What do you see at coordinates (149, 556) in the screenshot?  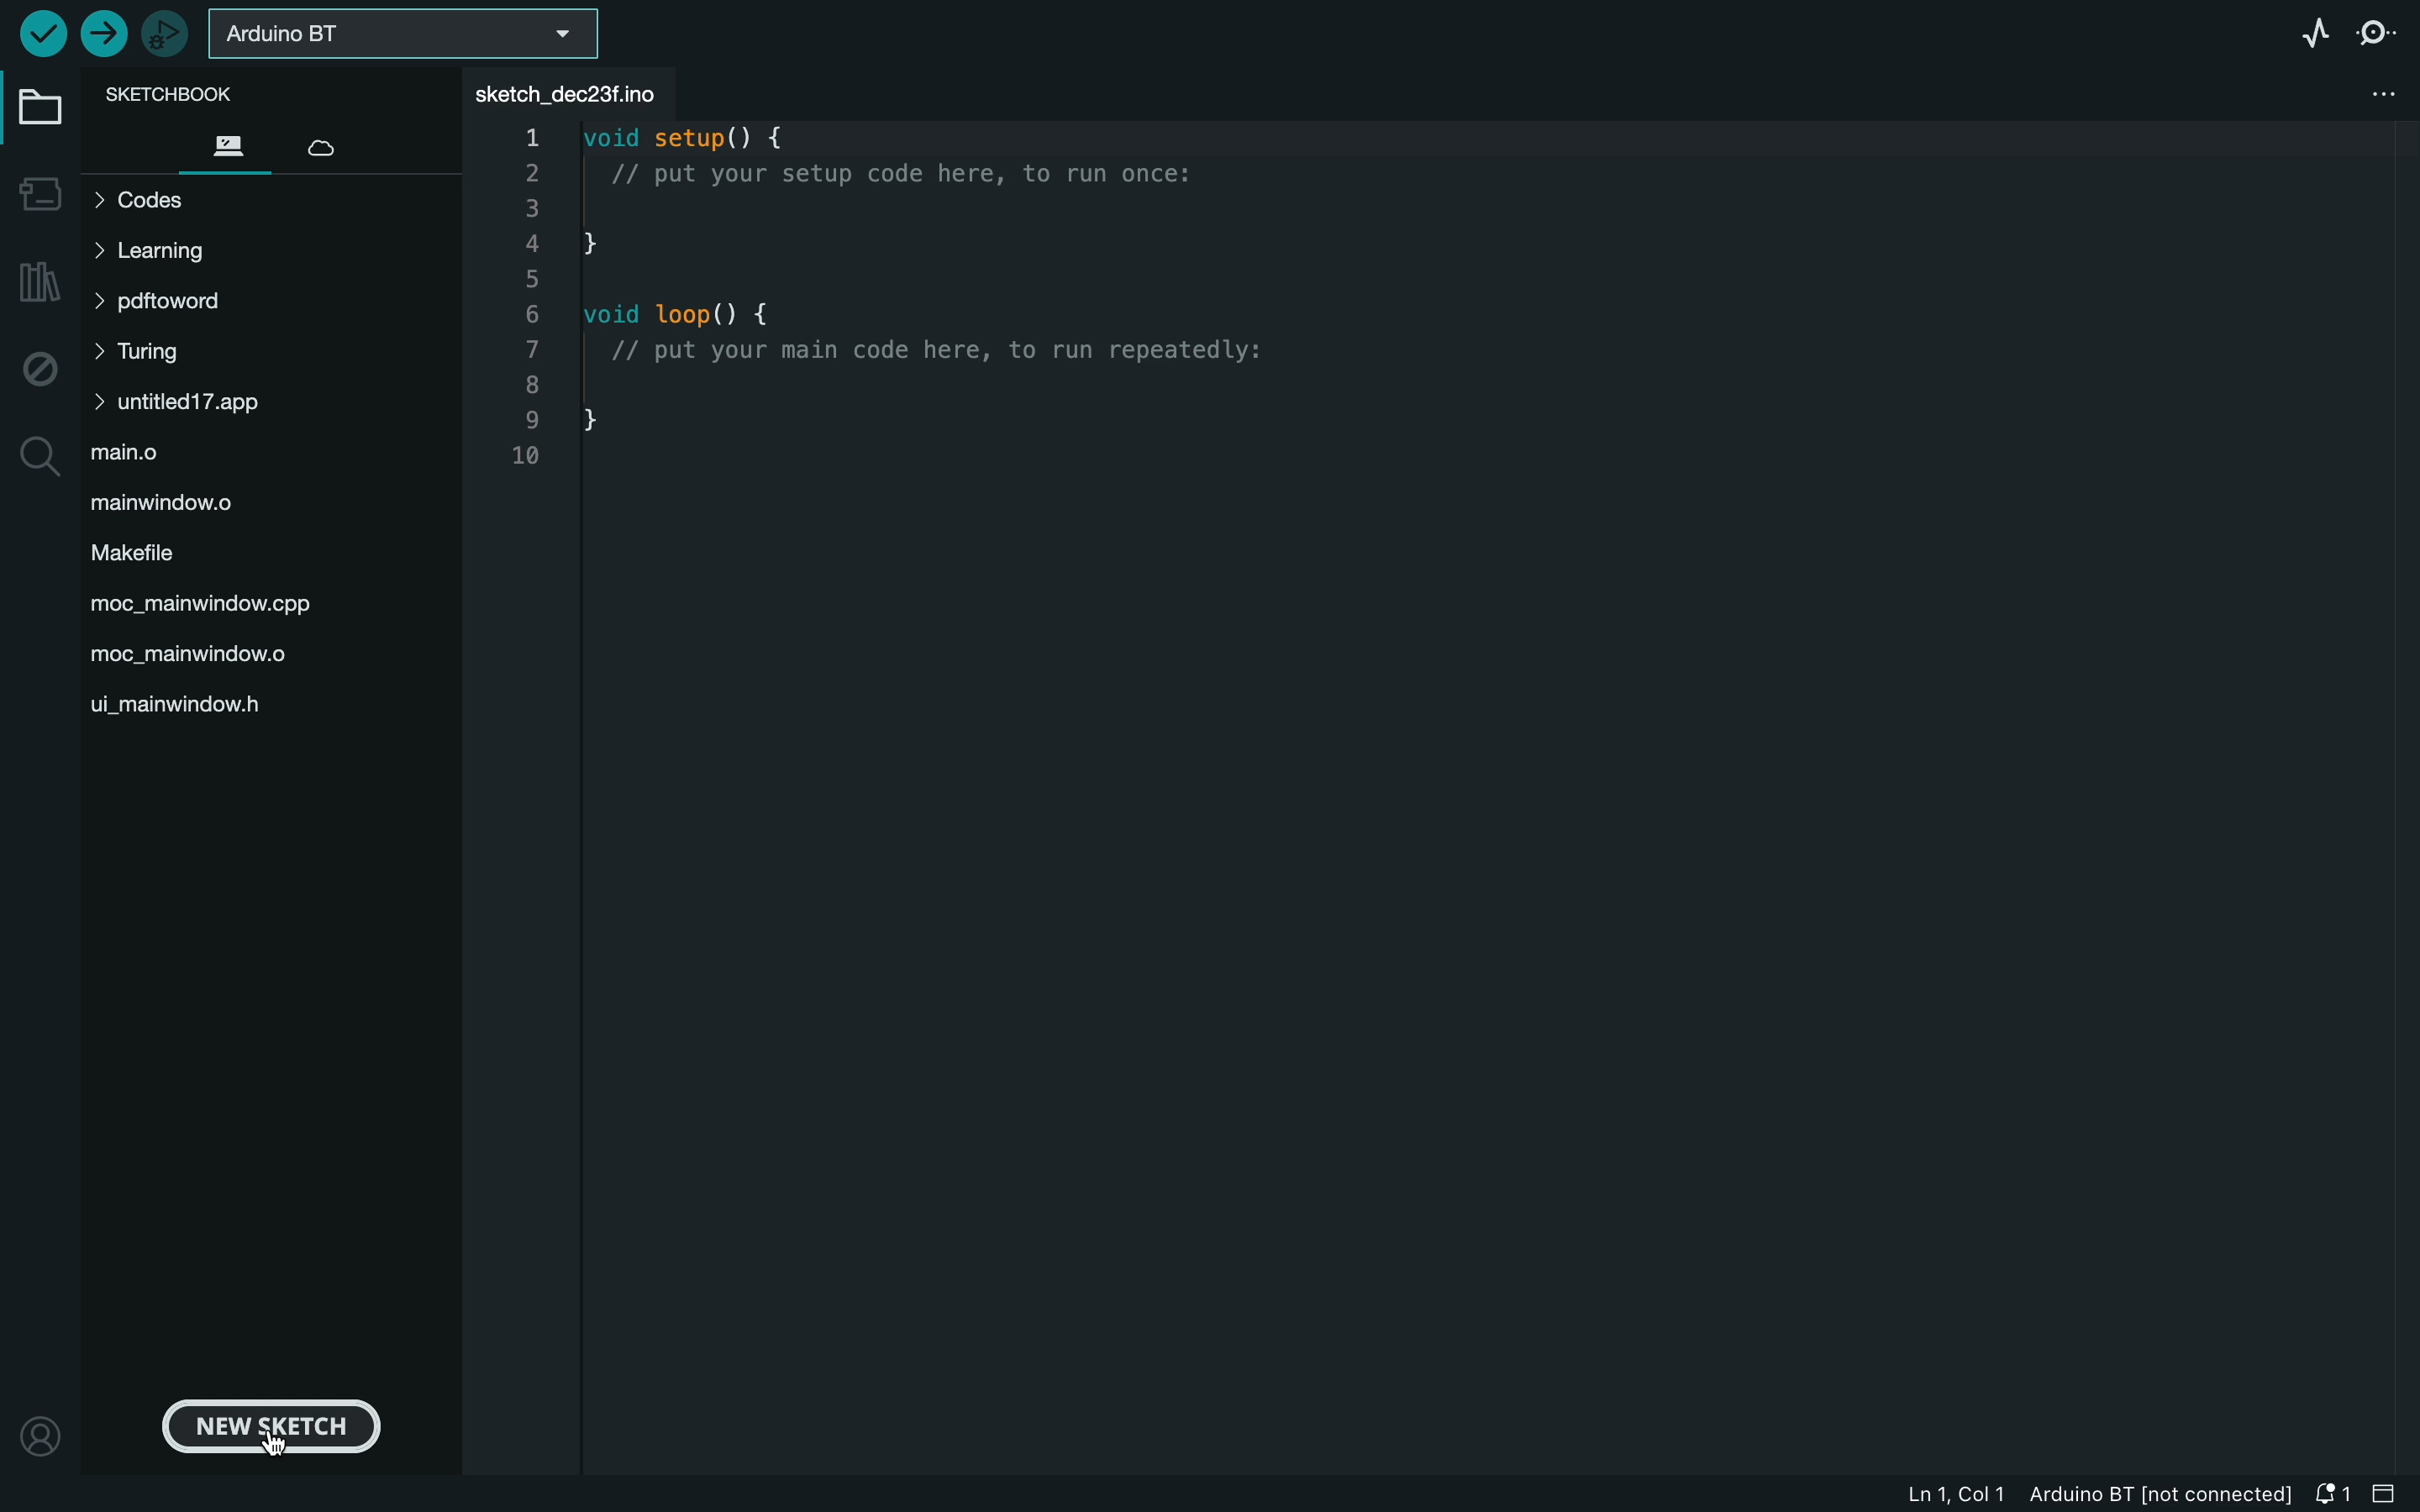 I see `makefile` at bounding box center [149, 556].